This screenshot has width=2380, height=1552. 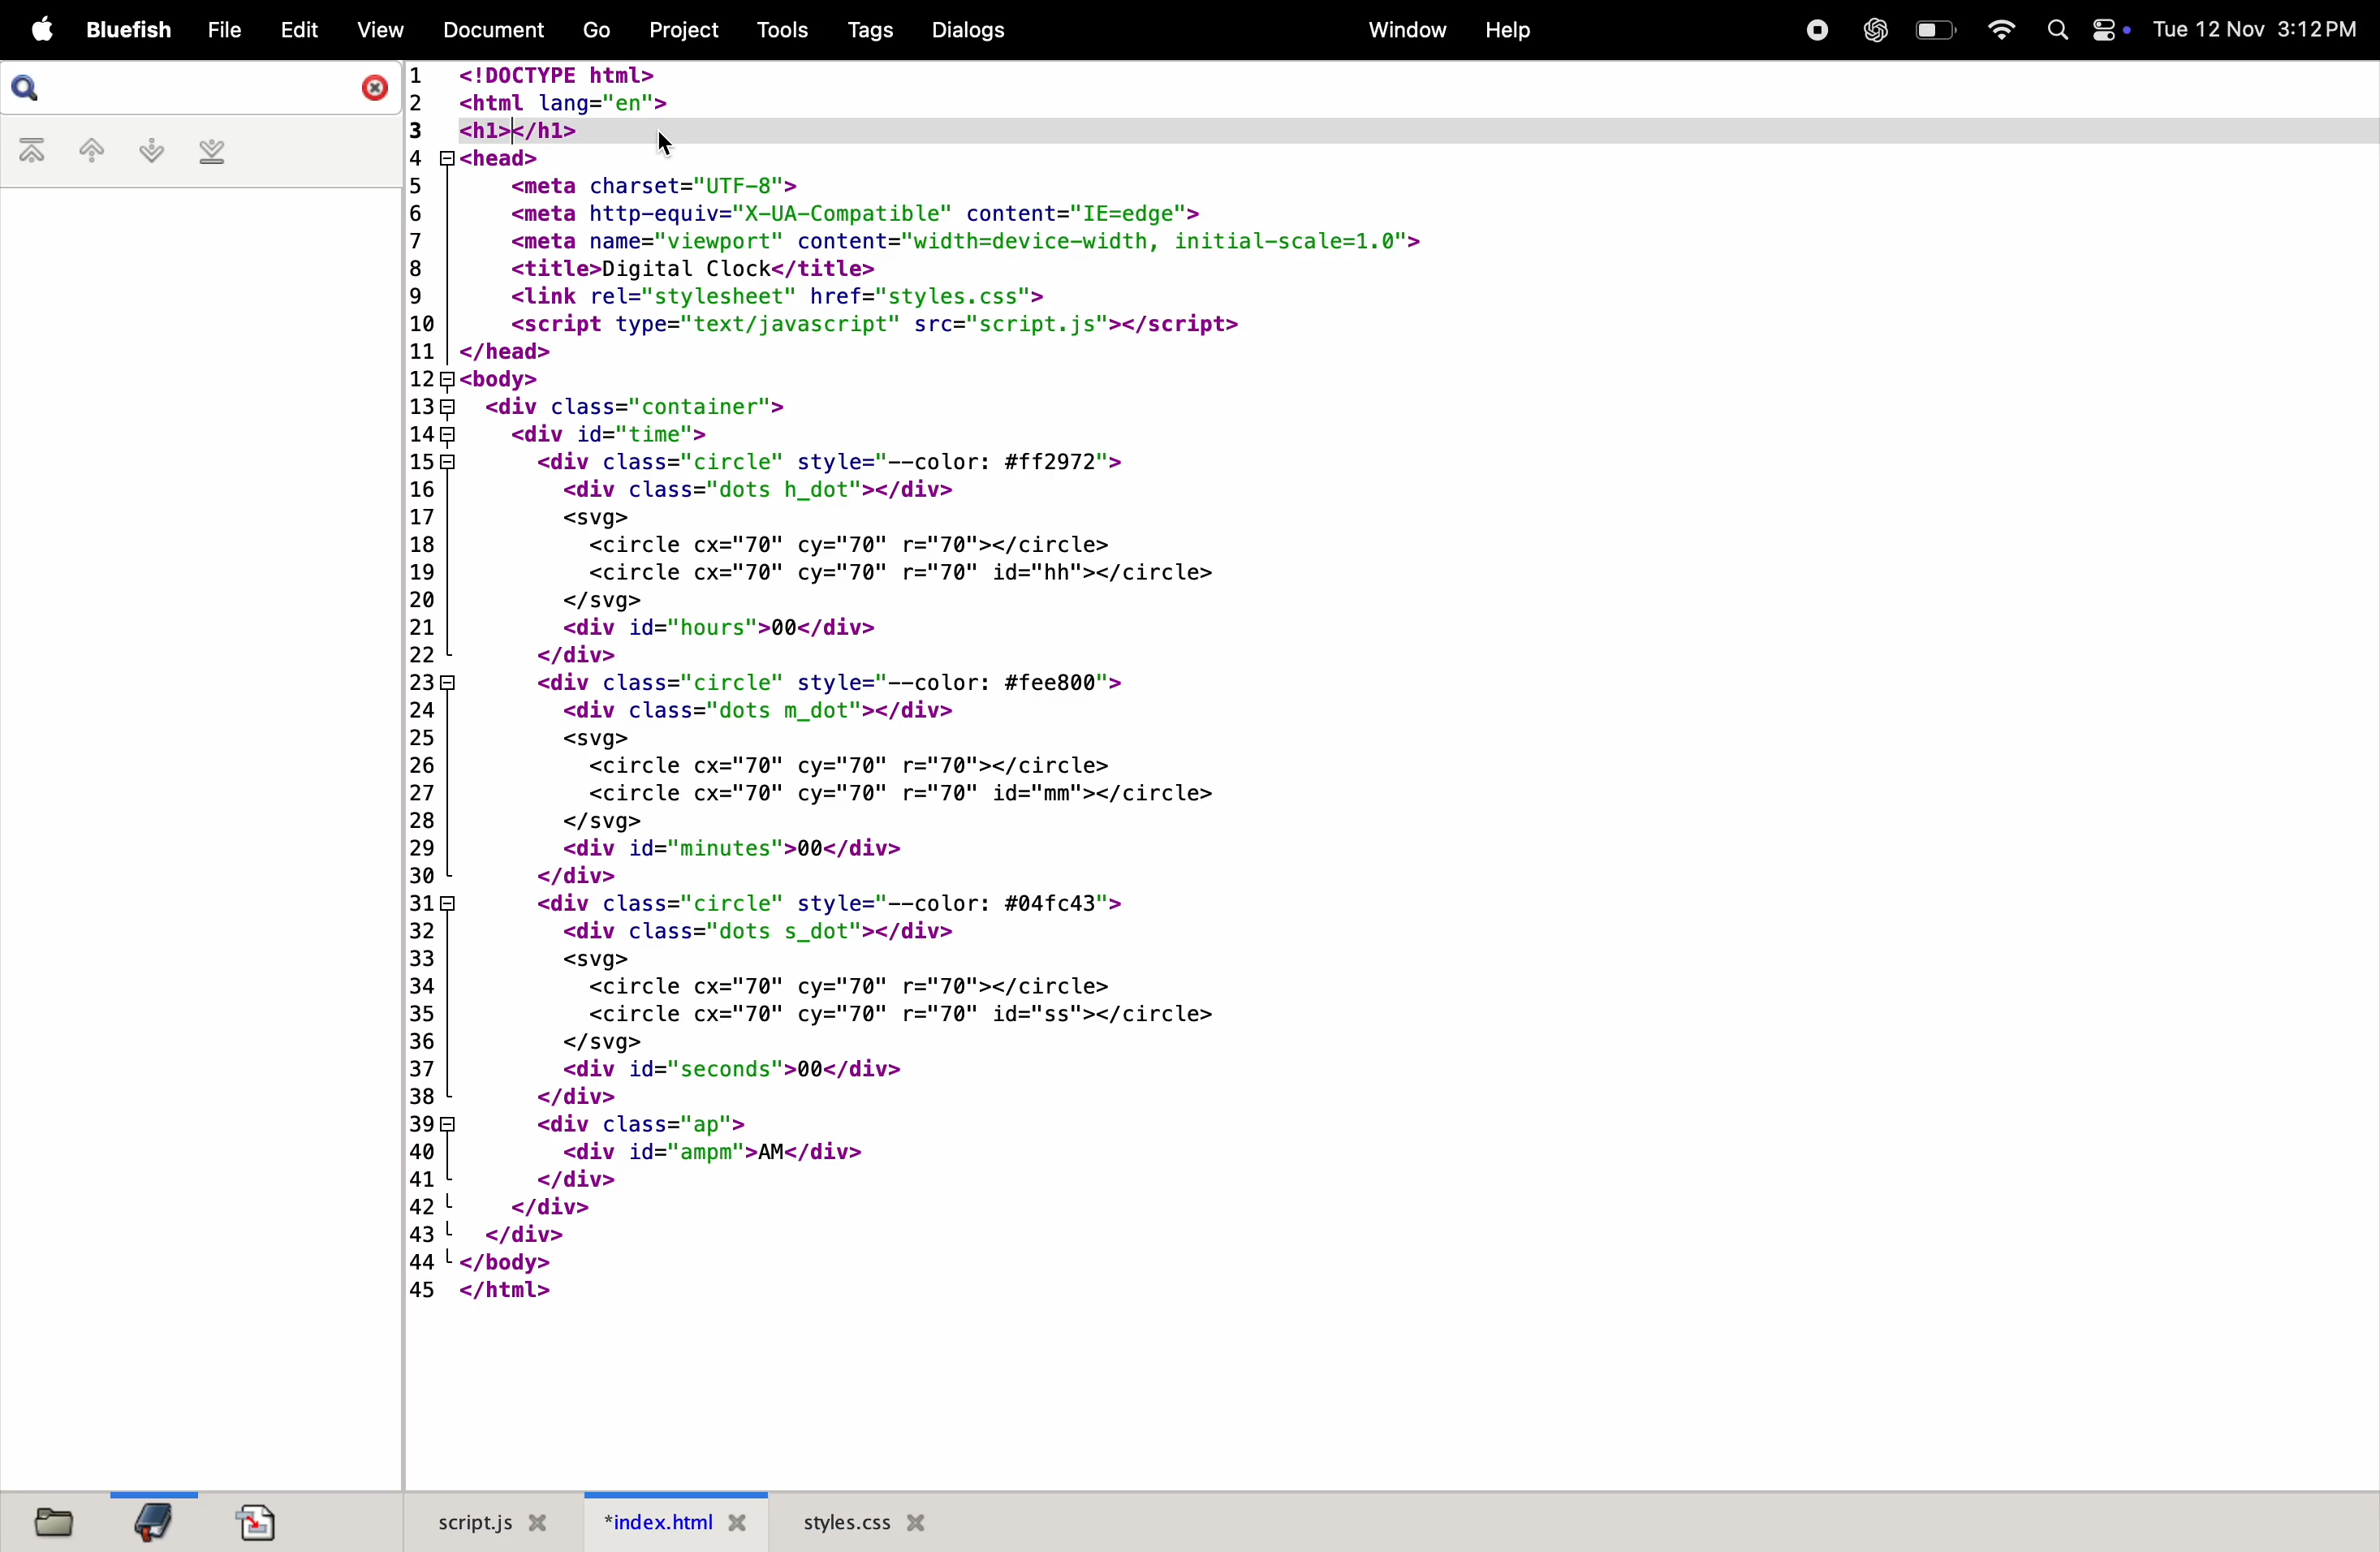 What do you see at coordinates (593, 32) in the screenshot?
I see `go` at bounding box center [593, 32].